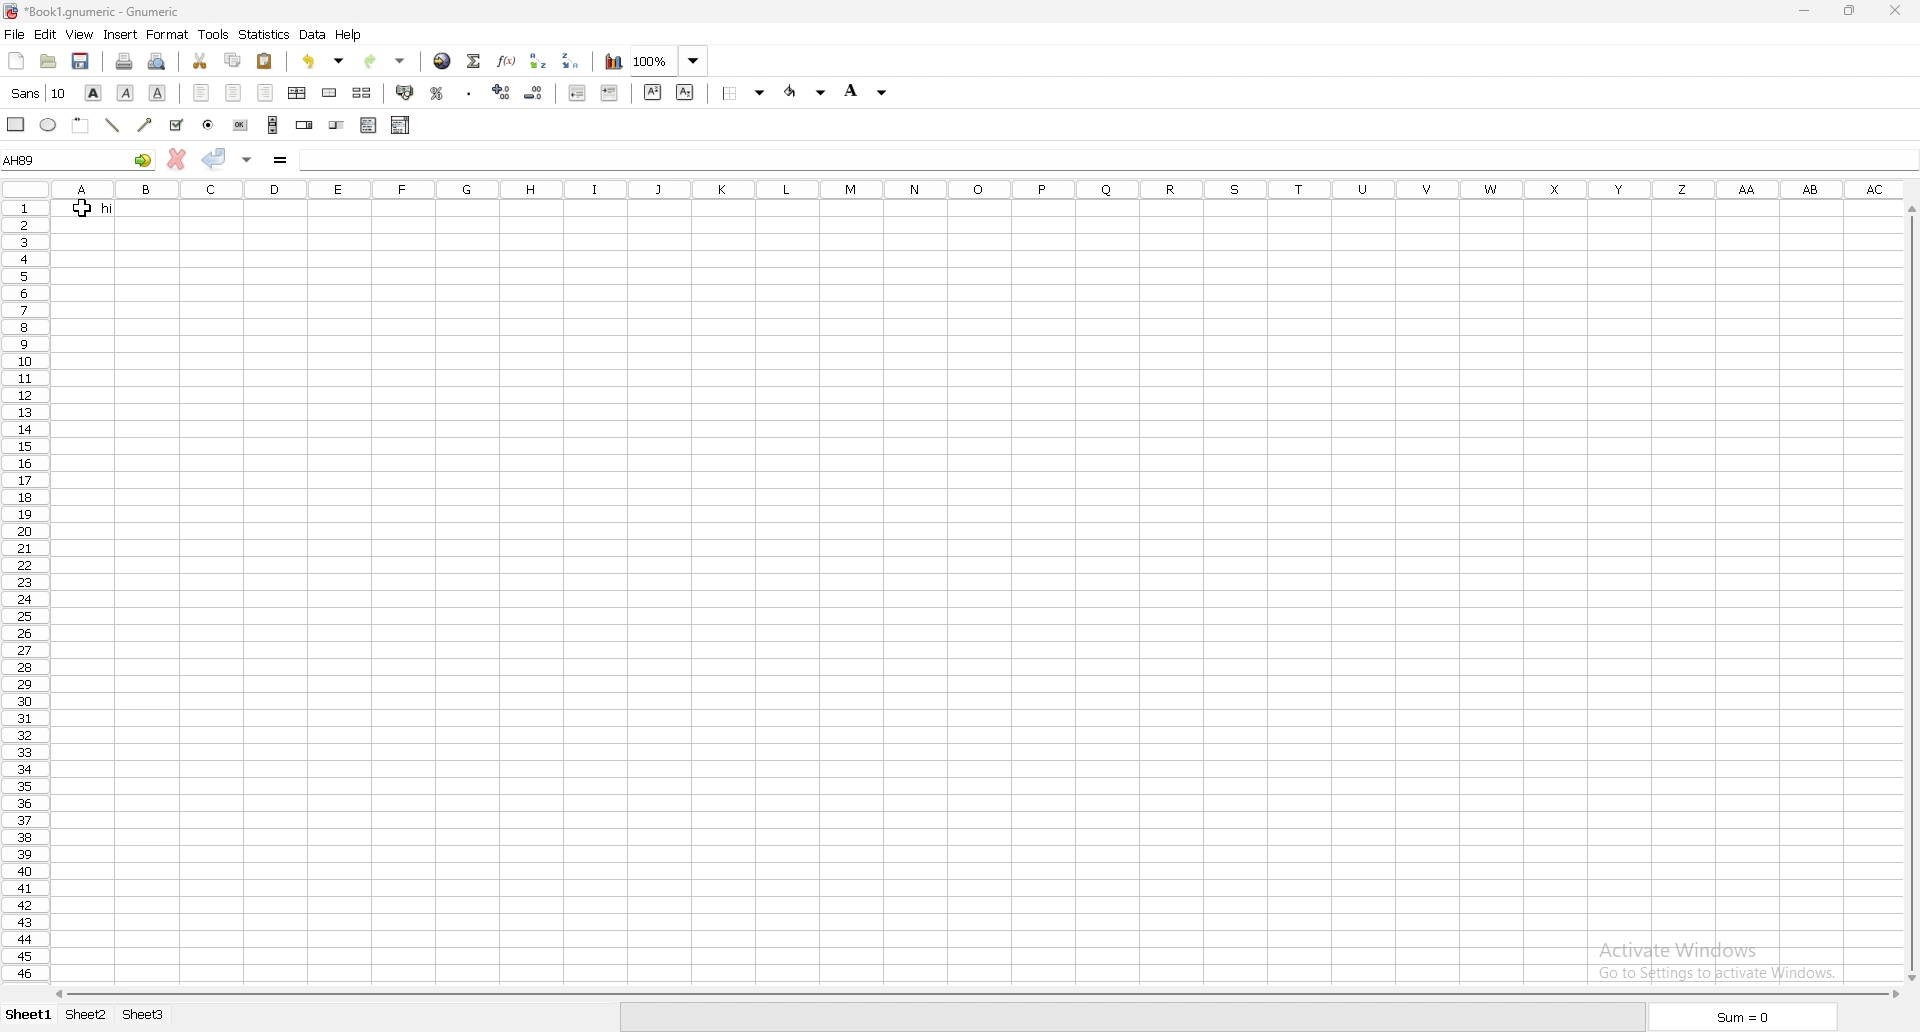 The image size is (1920, 1032). I want to click on combo box, so click(402, 125).